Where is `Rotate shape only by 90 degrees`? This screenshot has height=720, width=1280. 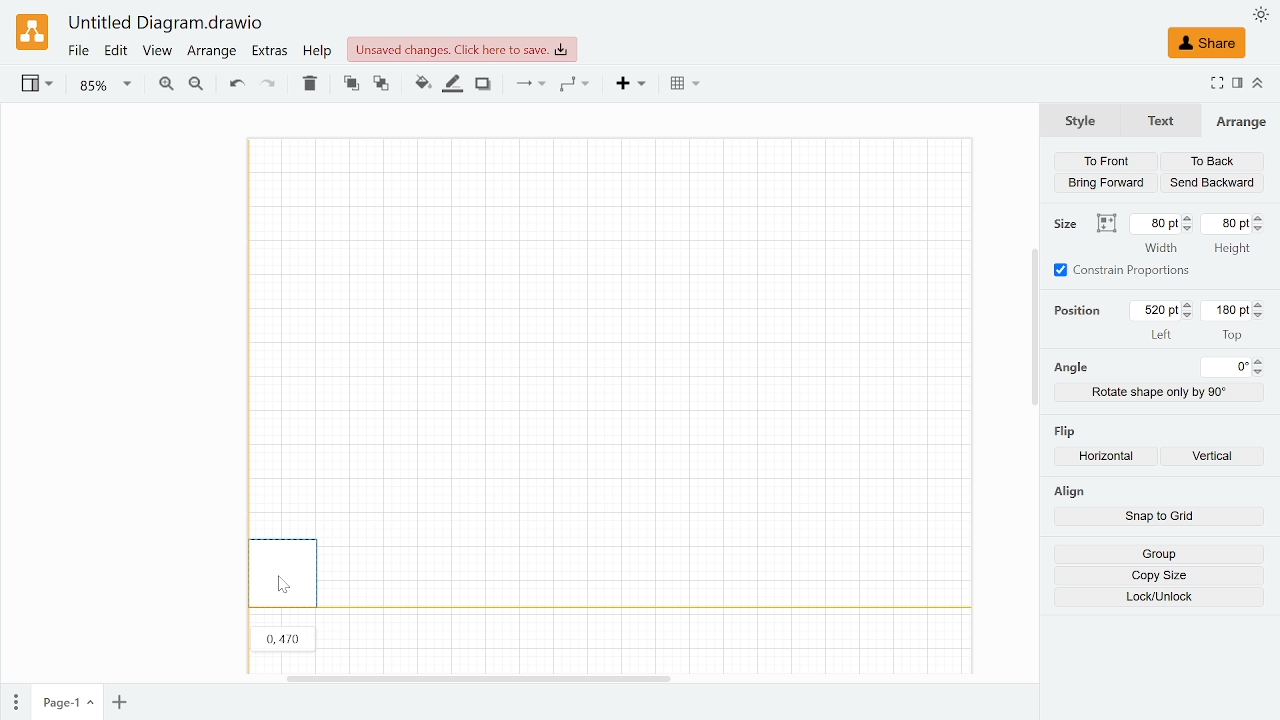 Rotate shape only by 90 degrees is located at coordinates (1160, 392).